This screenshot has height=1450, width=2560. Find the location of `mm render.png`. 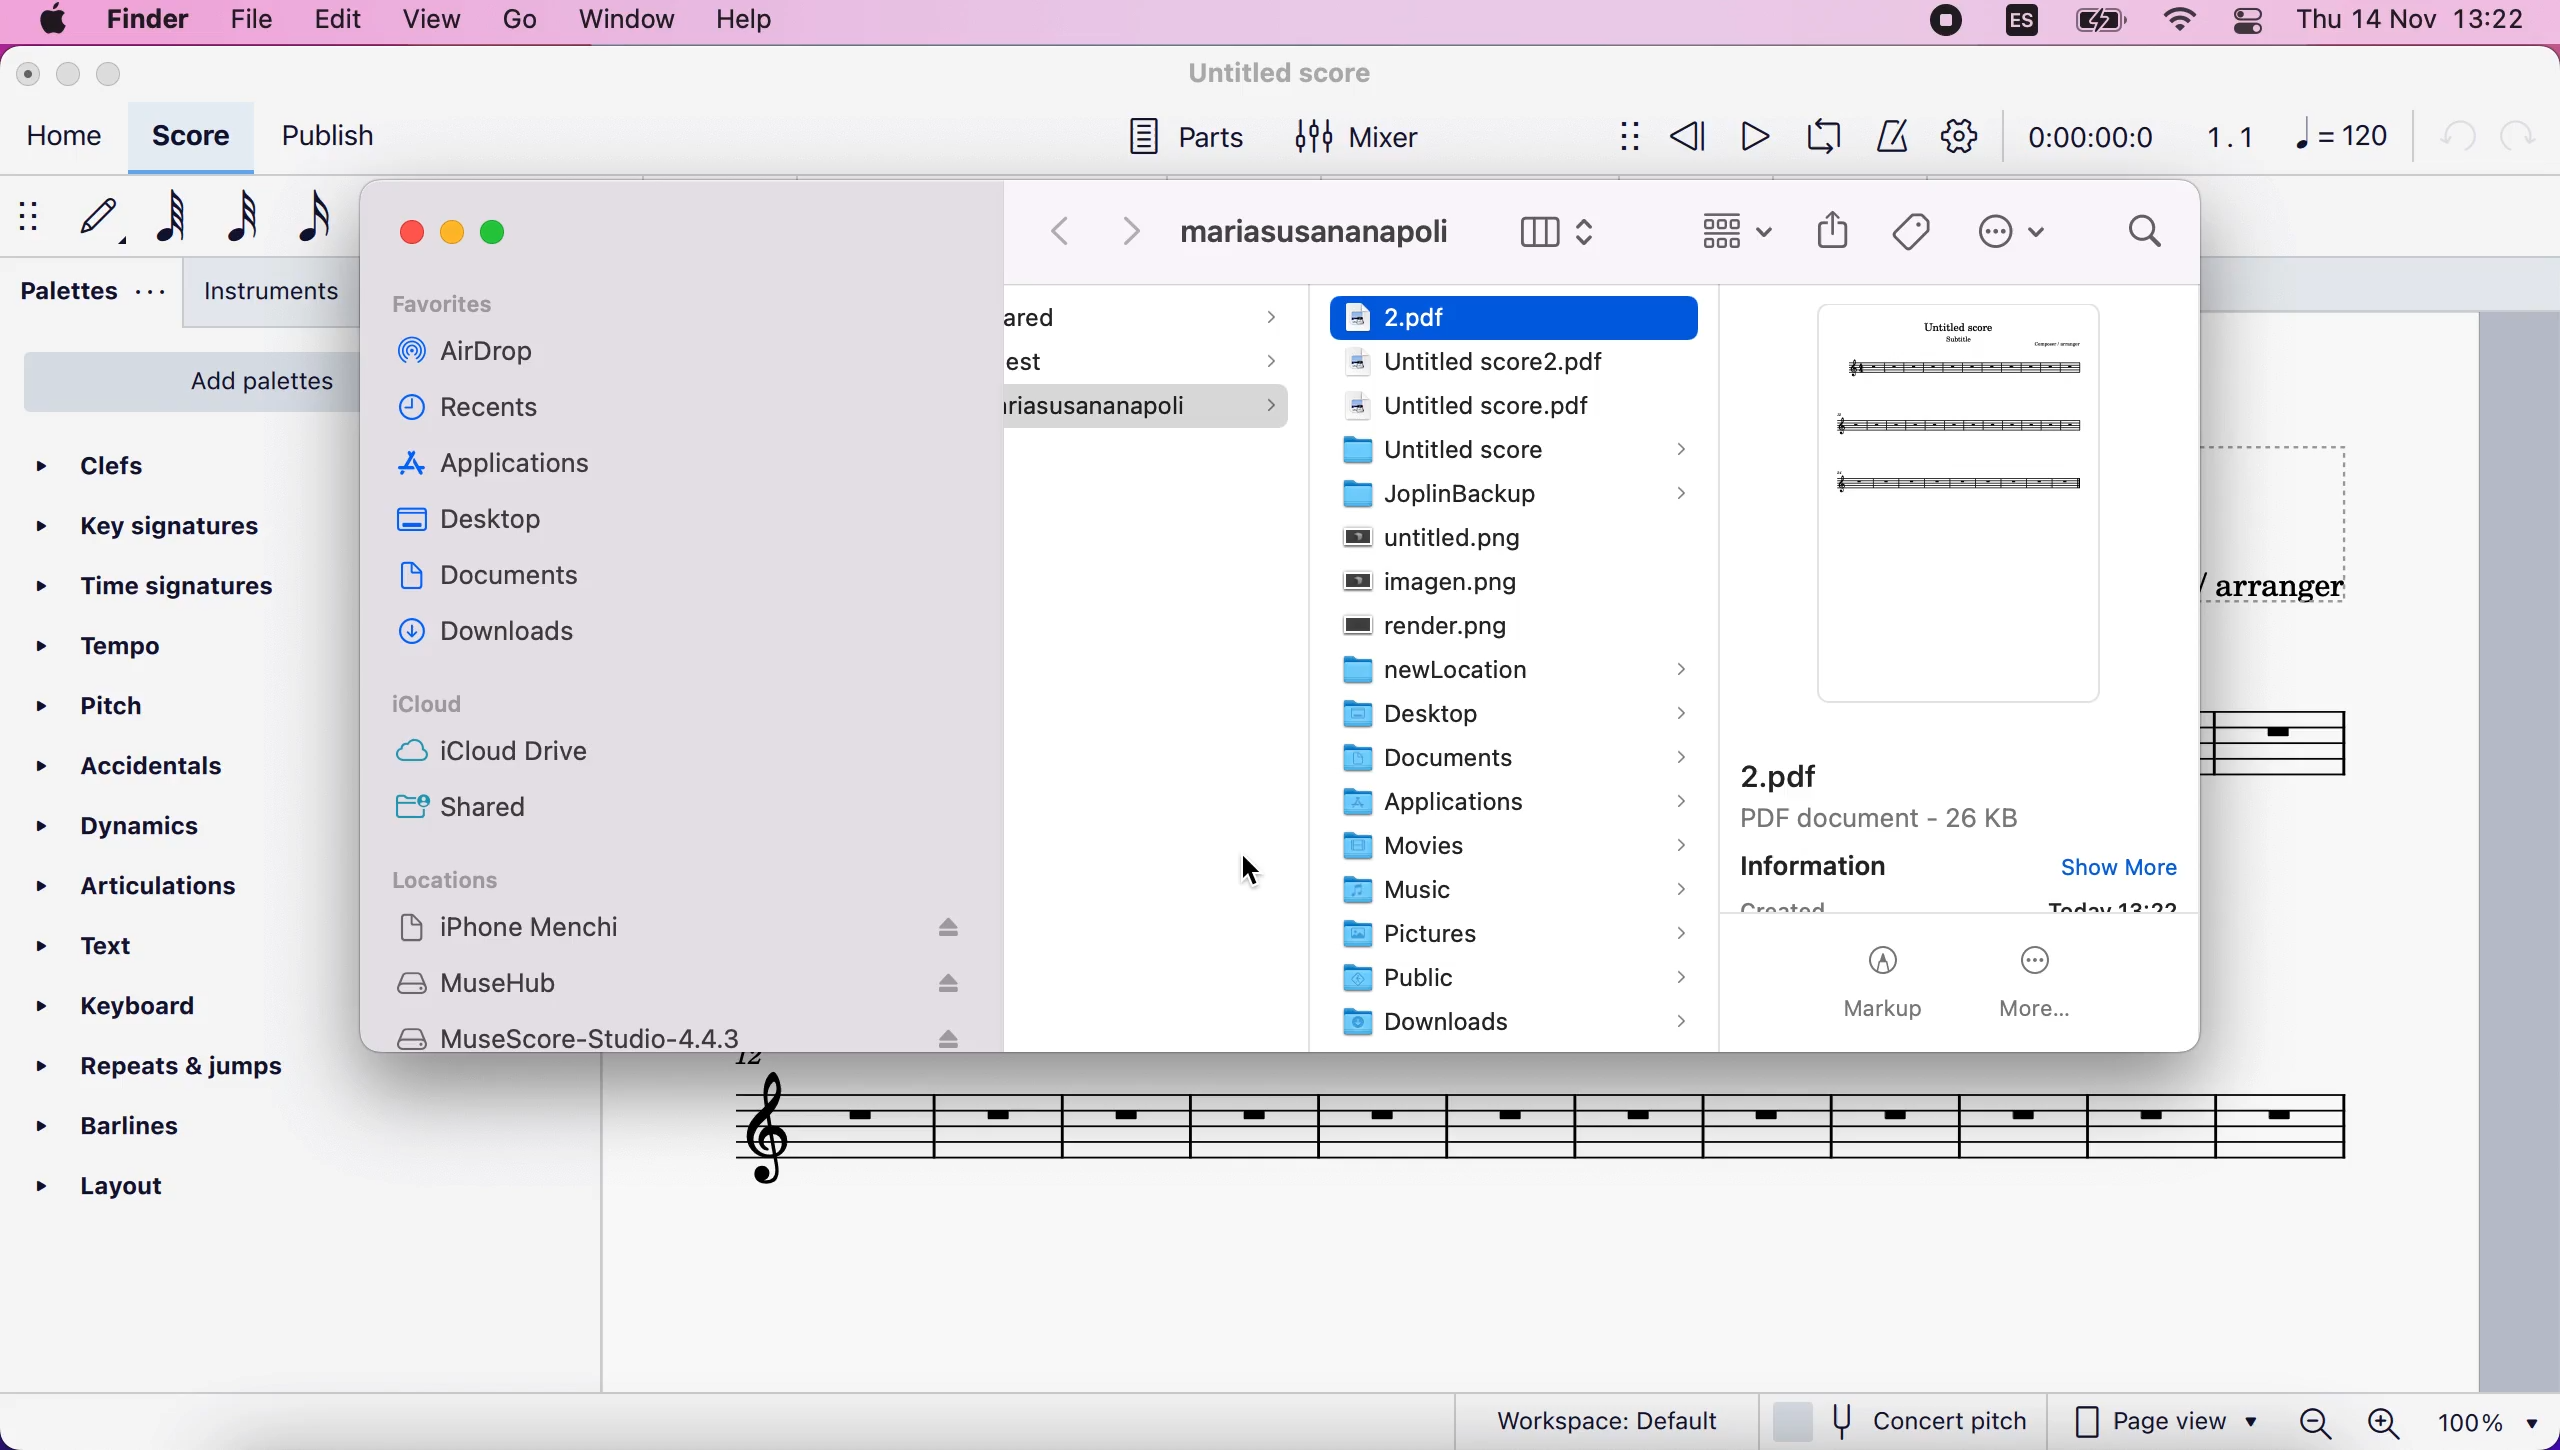

mm render.png is located at coordinates (1485, 629).